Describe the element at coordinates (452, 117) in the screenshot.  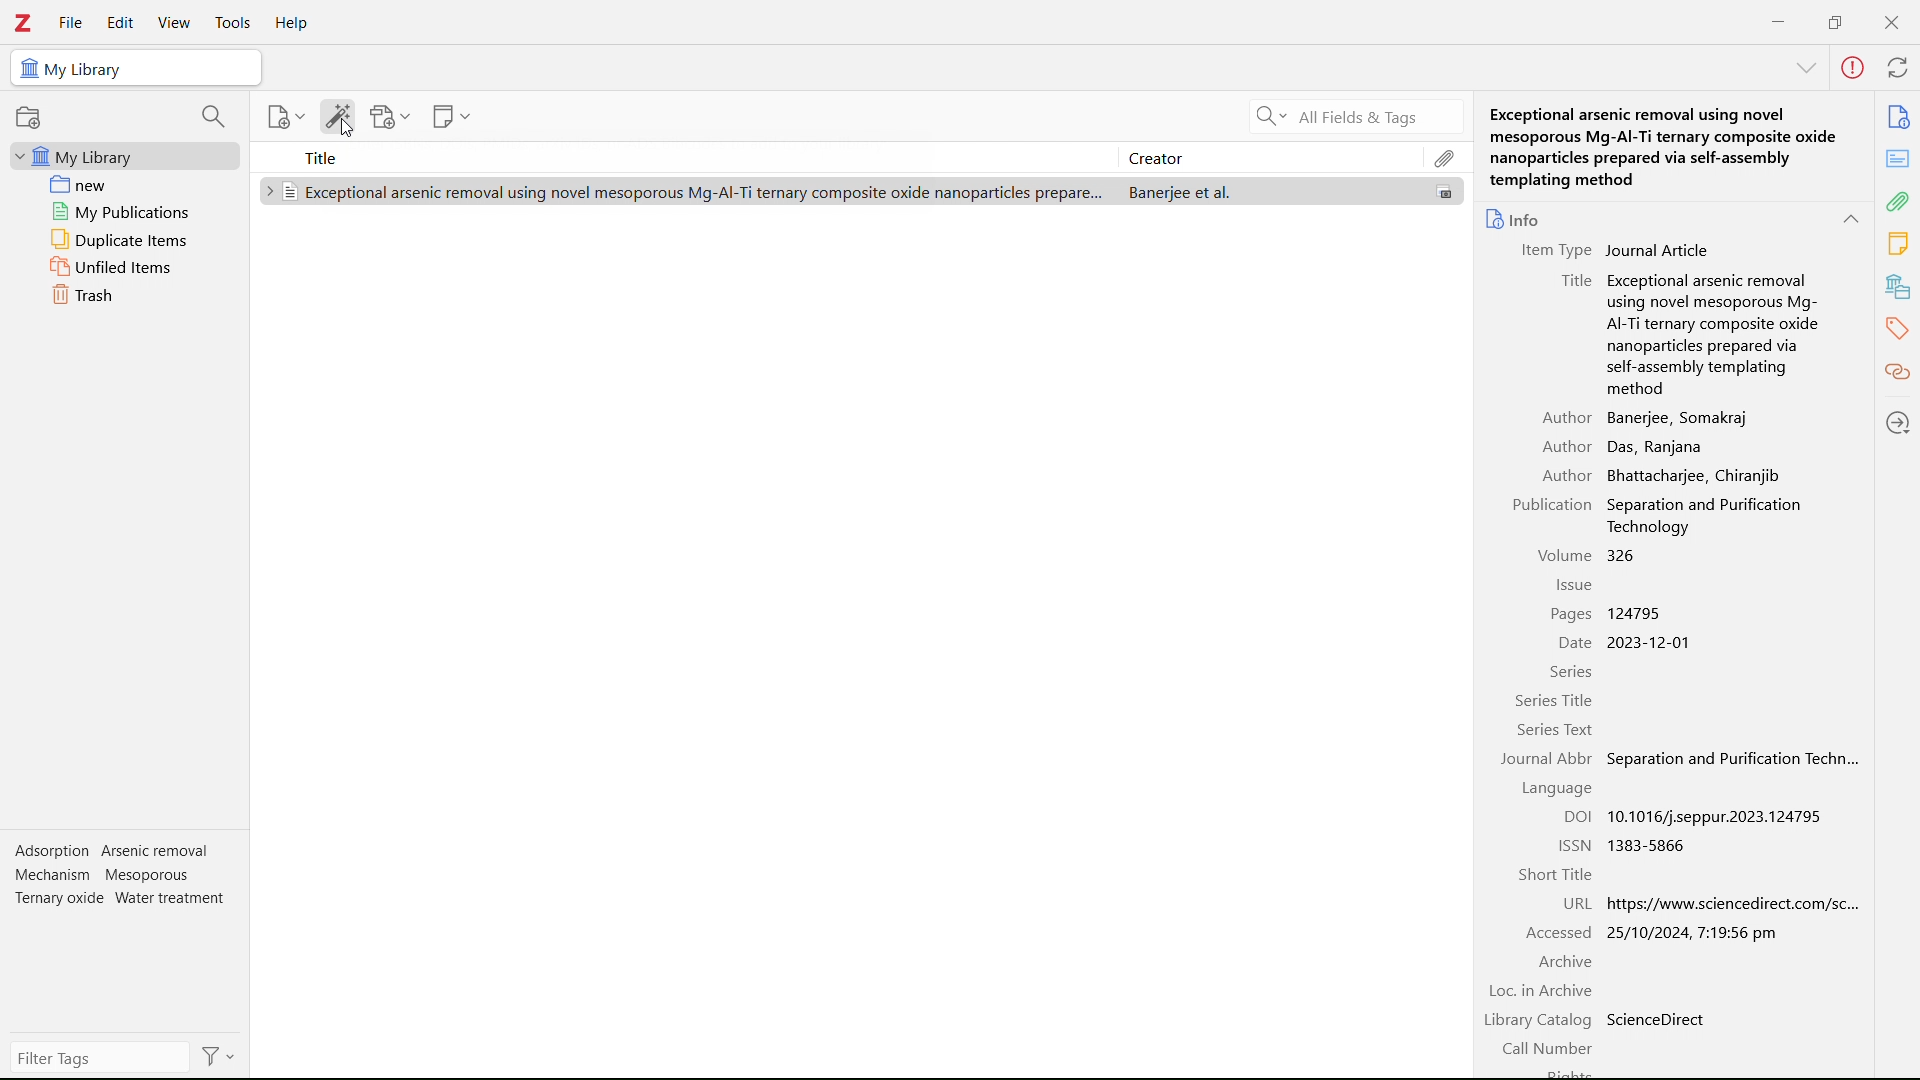
I see `add notes` at that location.